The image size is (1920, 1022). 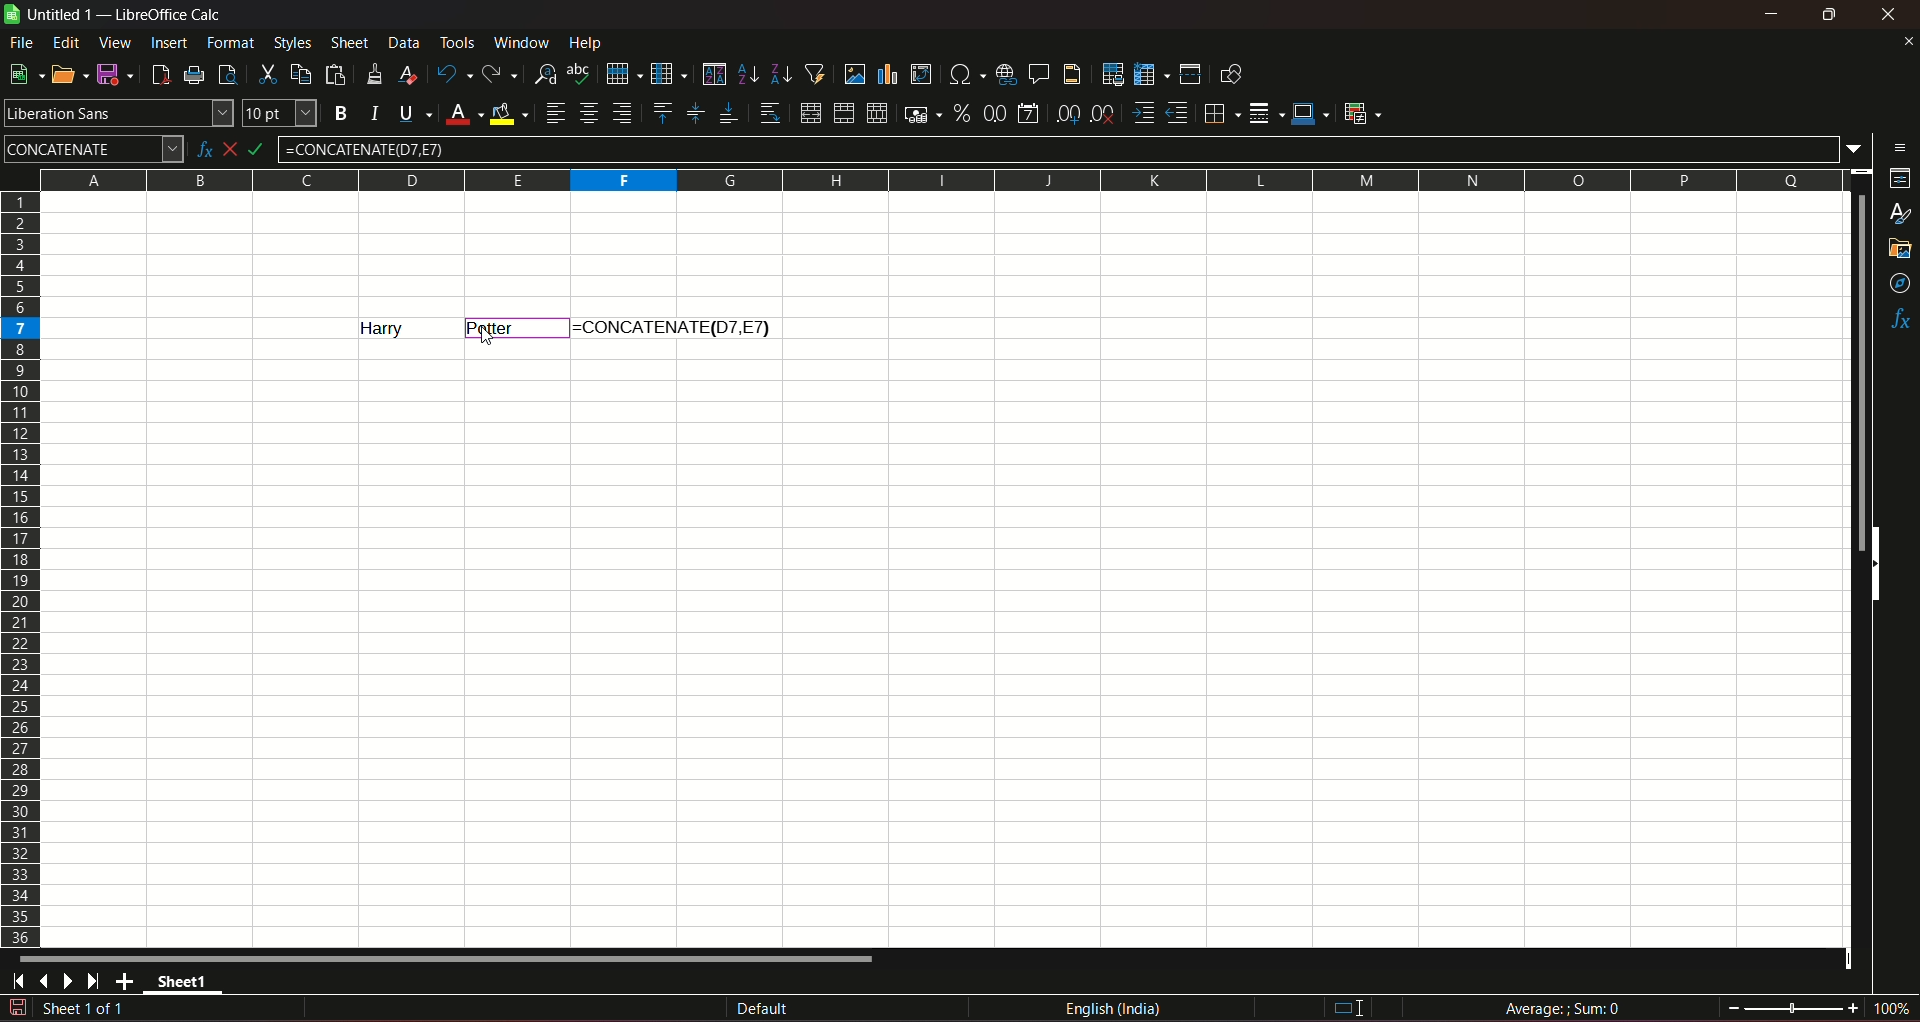 I want to click on column, so click(x=667, y=72).